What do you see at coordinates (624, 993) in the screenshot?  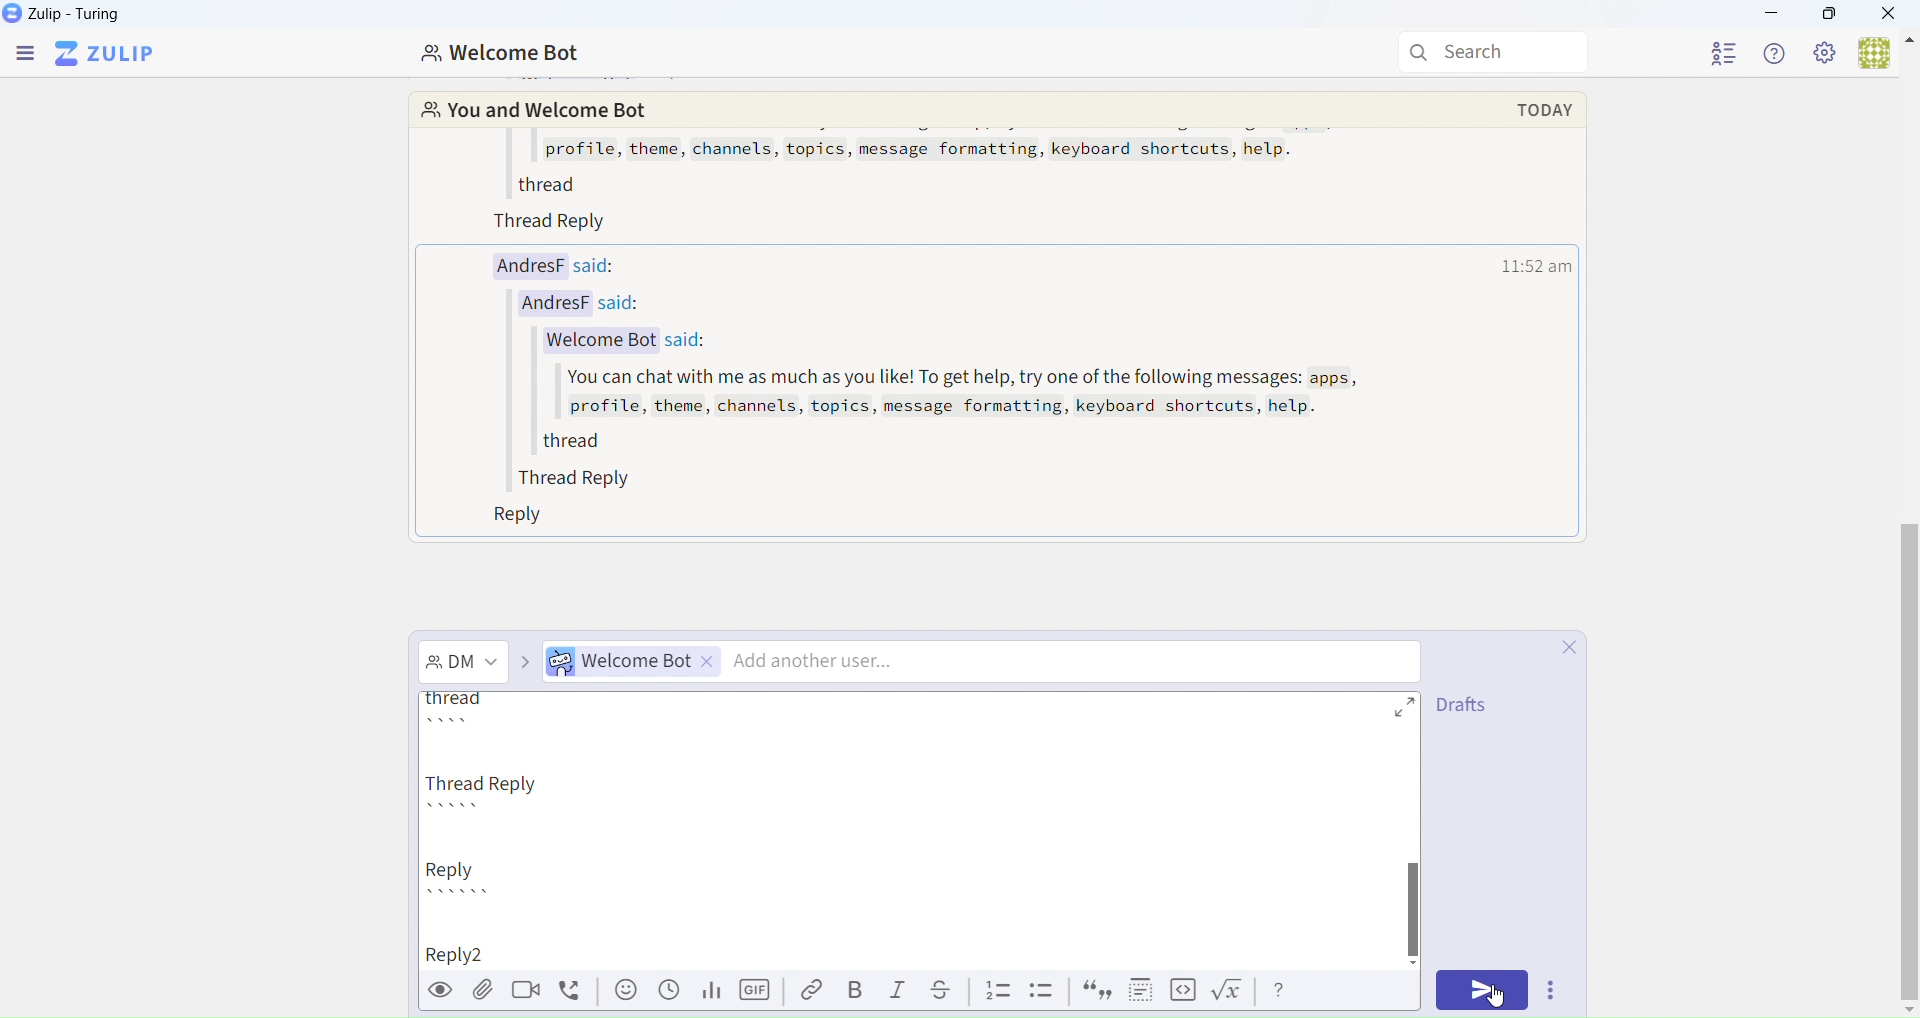 I see `emoji` at bounding box center [624, 993].